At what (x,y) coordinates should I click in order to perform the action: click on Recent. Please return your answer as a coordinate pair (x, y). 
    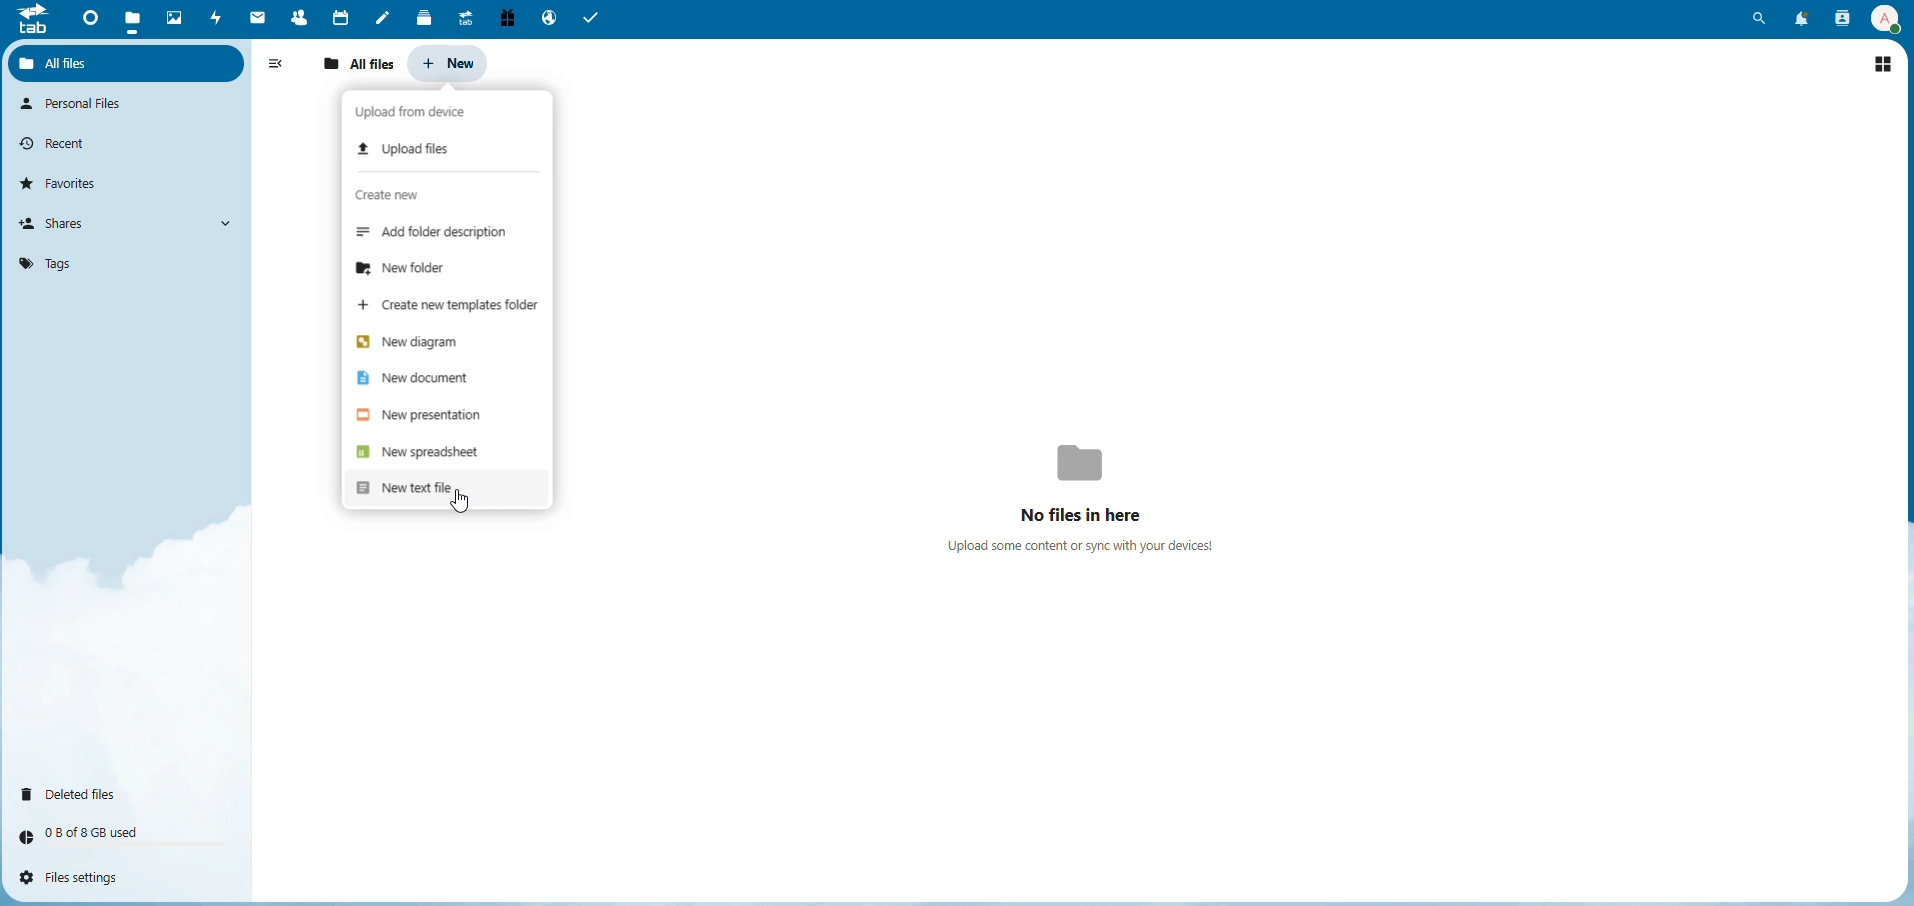
    Looking at the image, I should click on (61, 142).